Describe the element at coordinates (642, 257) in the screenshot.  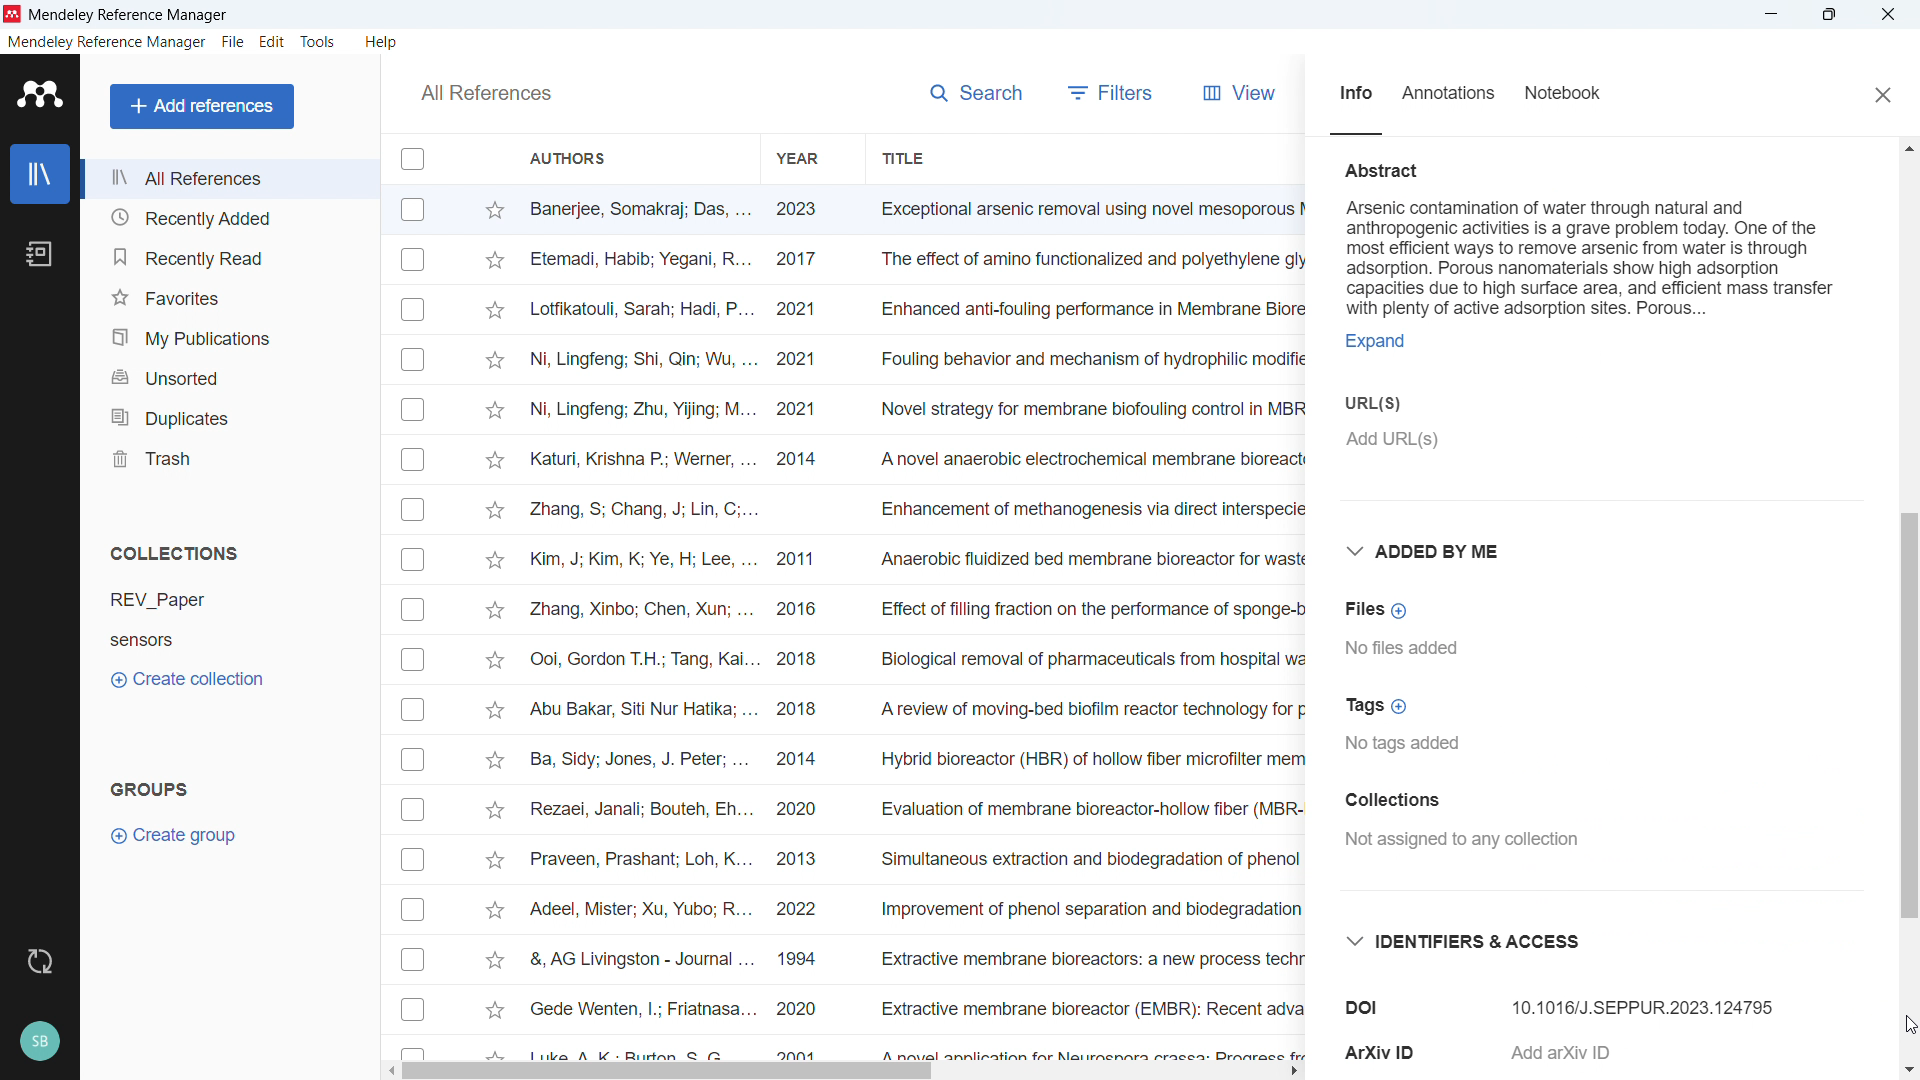
I see `etemadi,habib,yegani,r` at that location.